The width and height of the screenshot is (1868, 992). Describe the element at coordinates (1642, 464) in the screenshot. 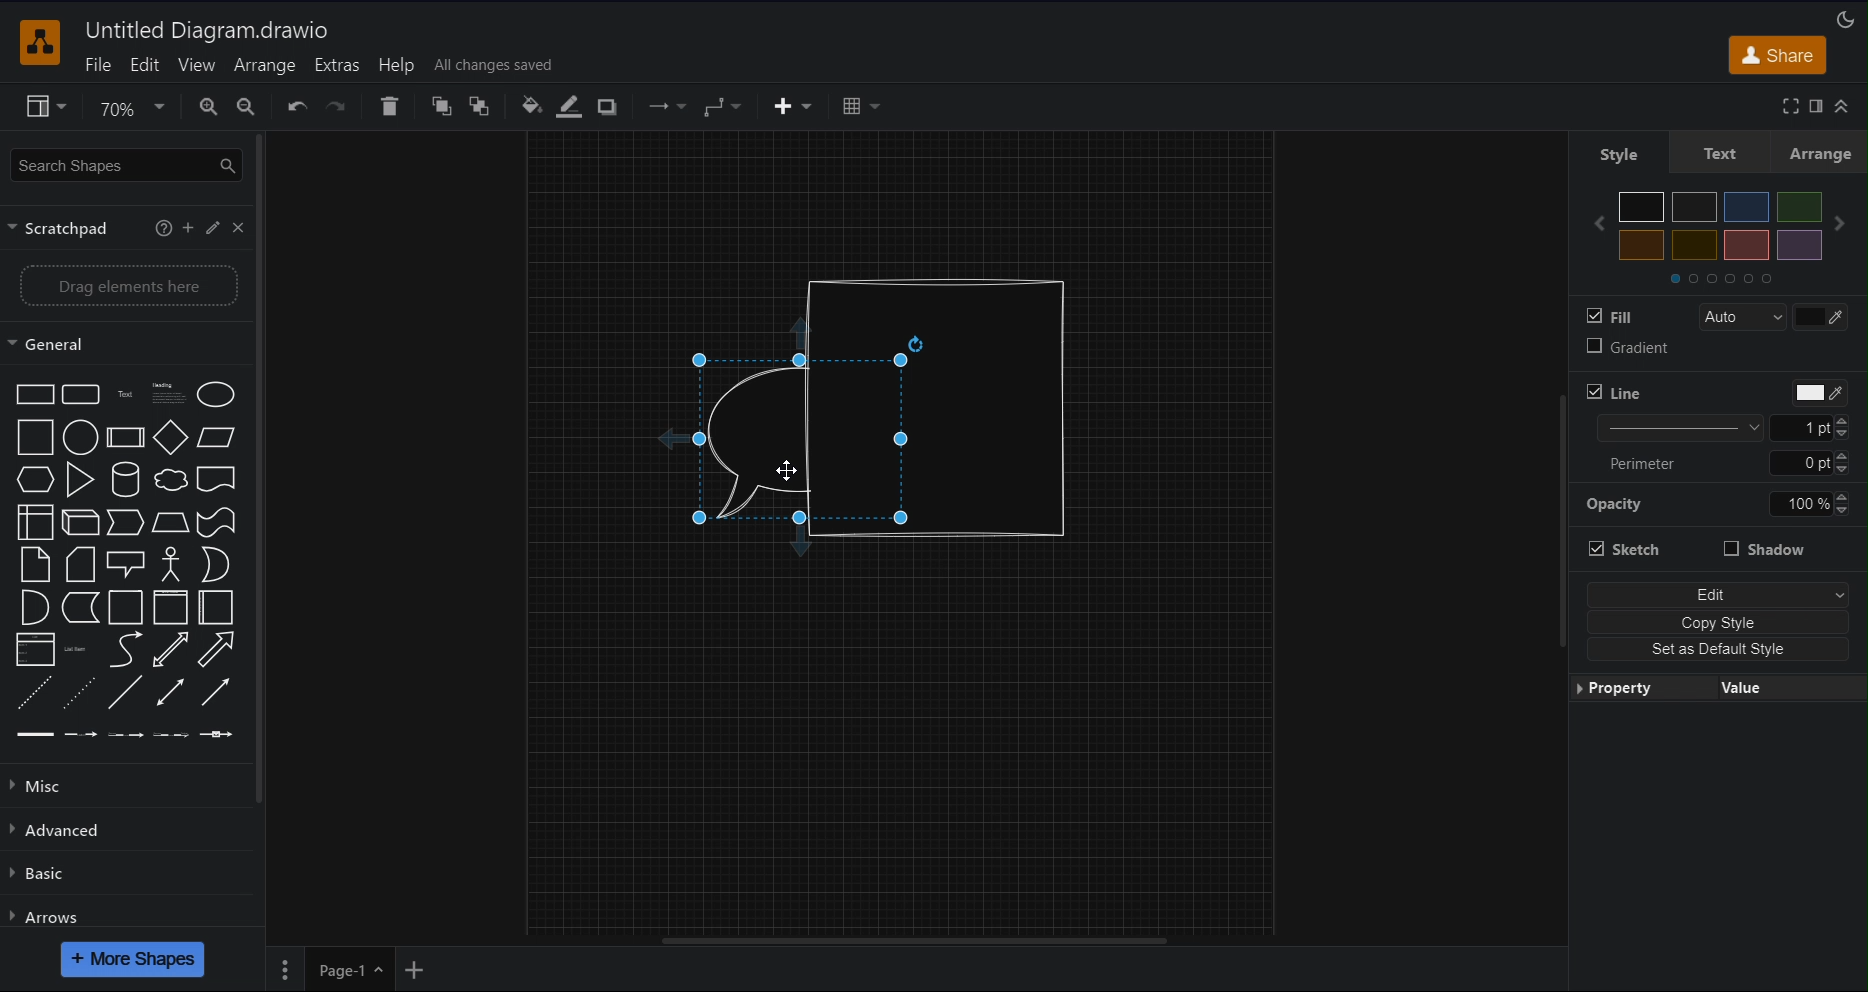

I see `Perimeter` at that location.